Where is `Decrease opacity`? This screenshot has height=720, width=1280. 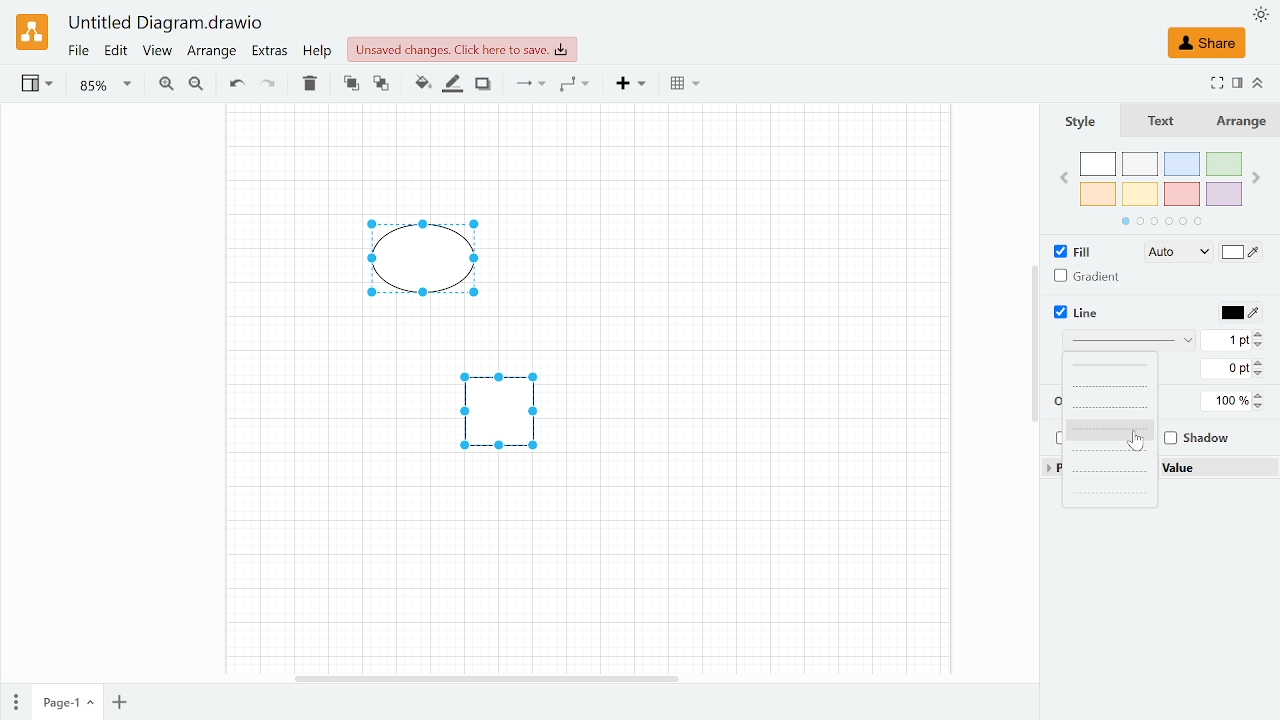
Decrease opacity is located at coordinates (1262, 406).